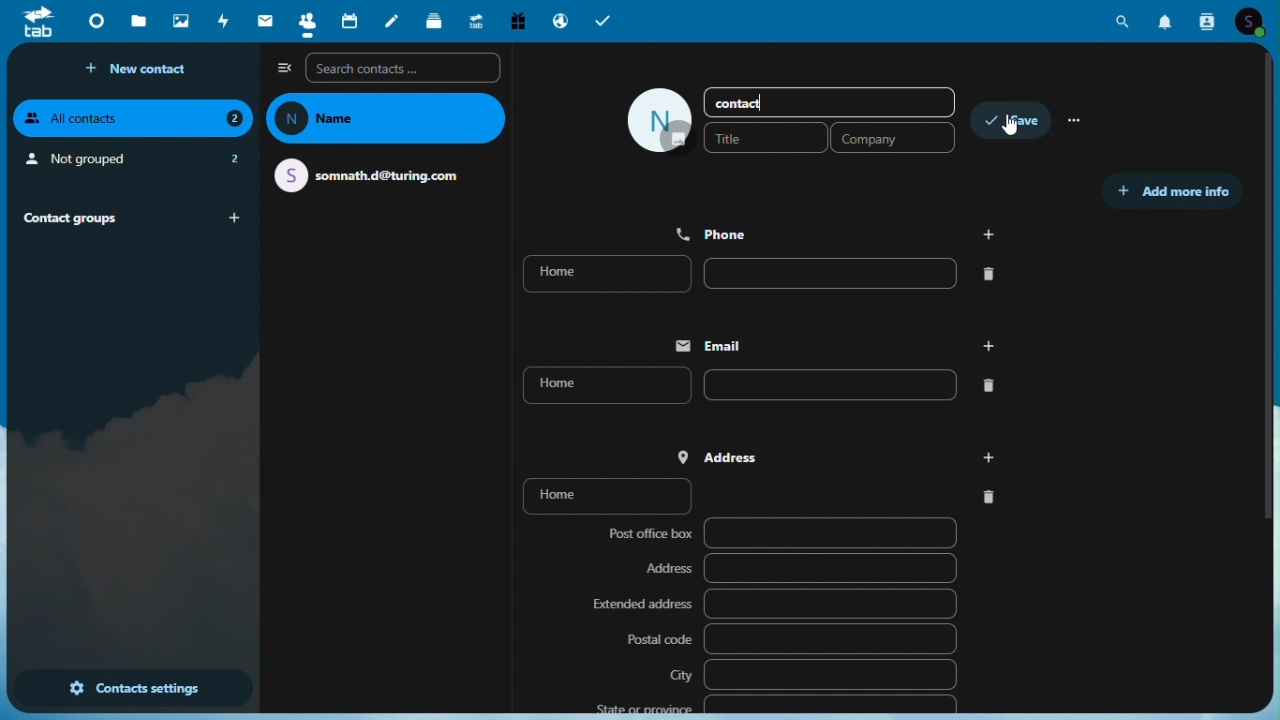  I want to click on icon, so click(661, 120).